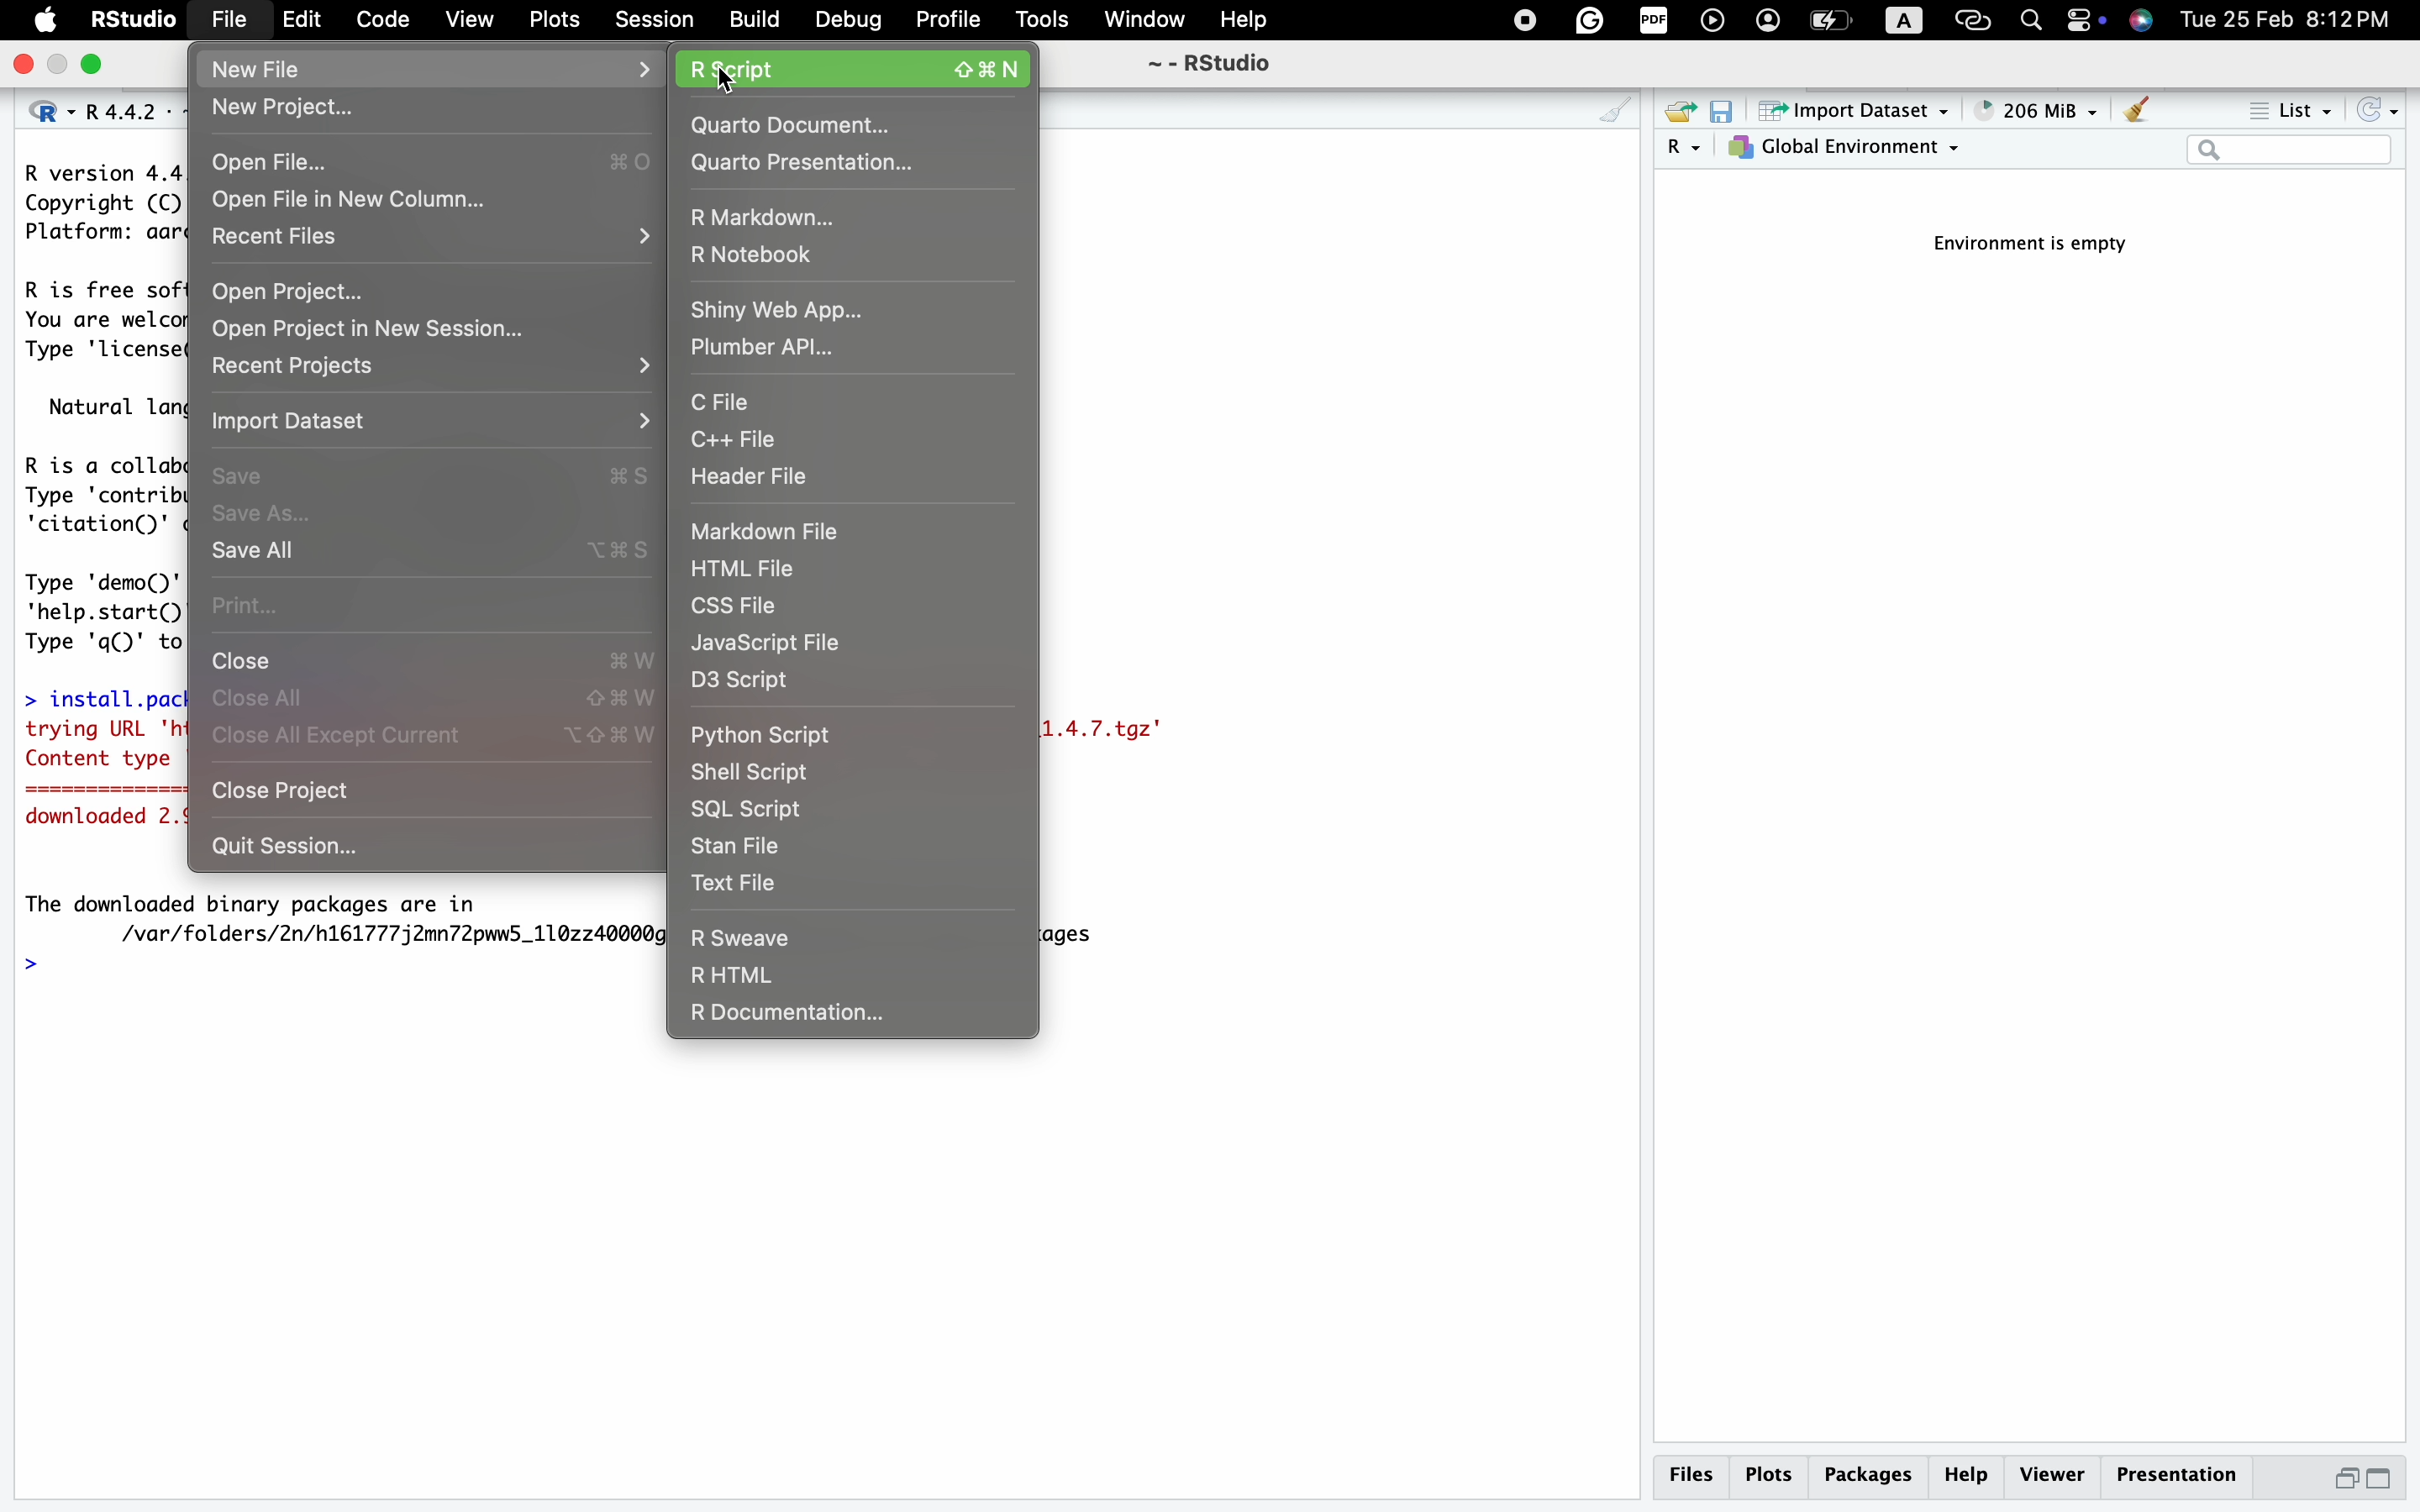 The image size is (2420, 1512). I want to click on typing cursor, so click(63, 966).